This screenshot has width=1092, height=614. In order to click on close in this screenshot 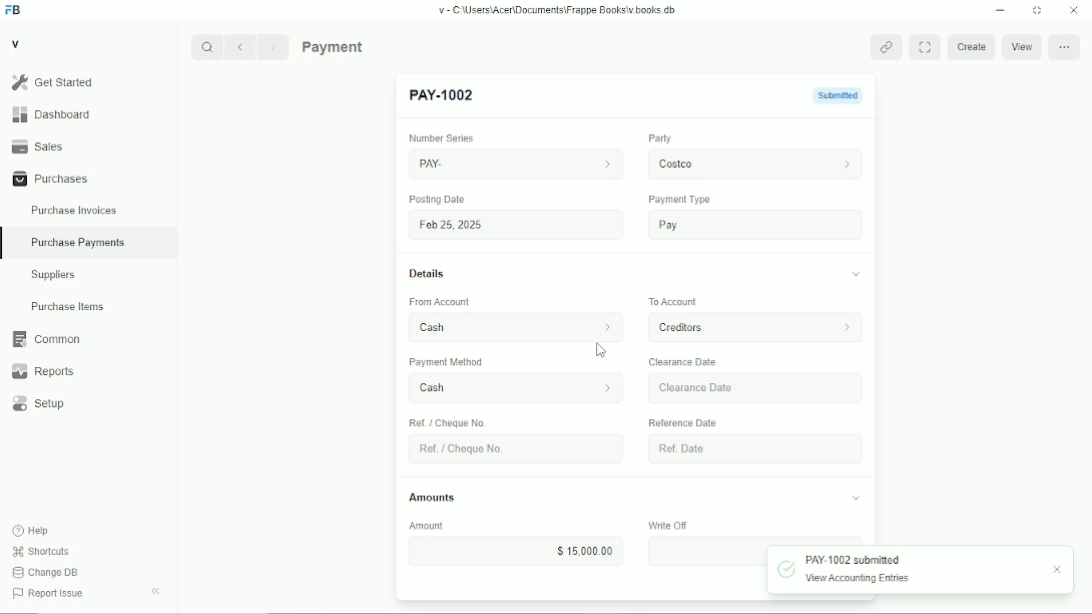, I will do `click(1059, 570)`.